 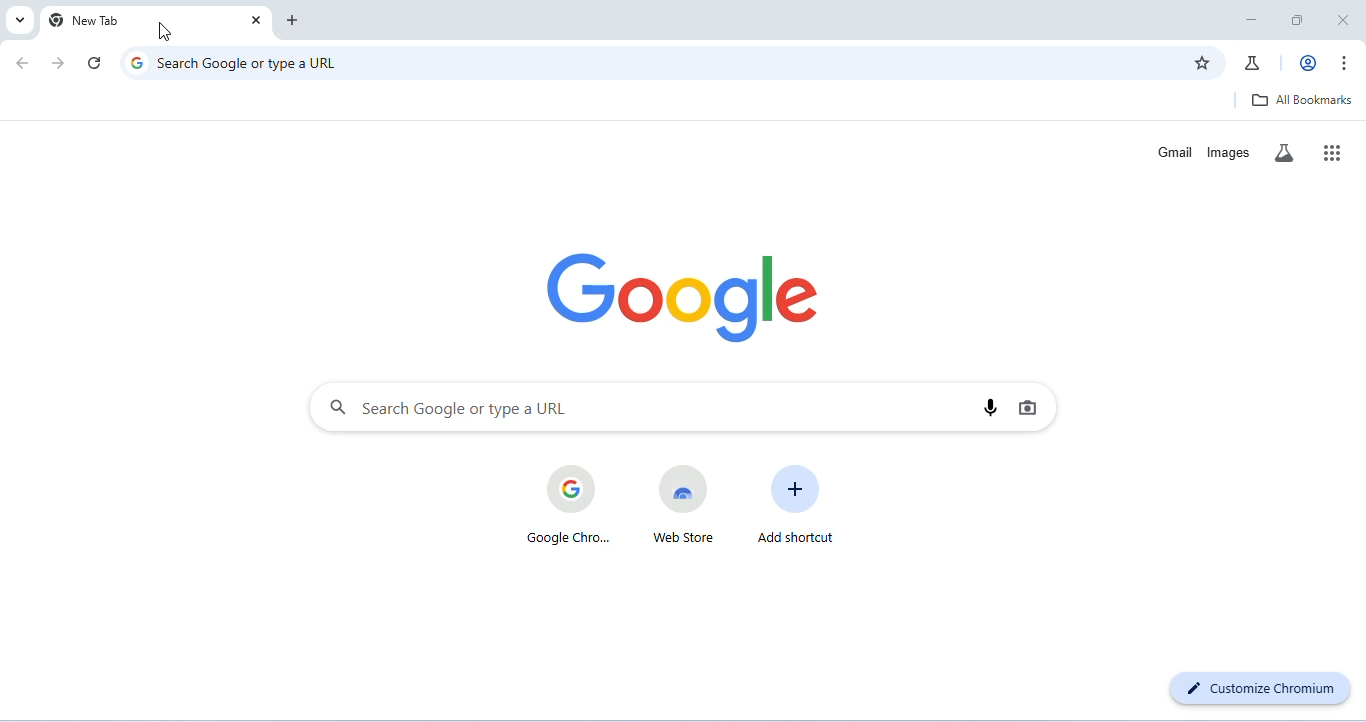 I want to click on maximize, so click(x=1302, y=21).